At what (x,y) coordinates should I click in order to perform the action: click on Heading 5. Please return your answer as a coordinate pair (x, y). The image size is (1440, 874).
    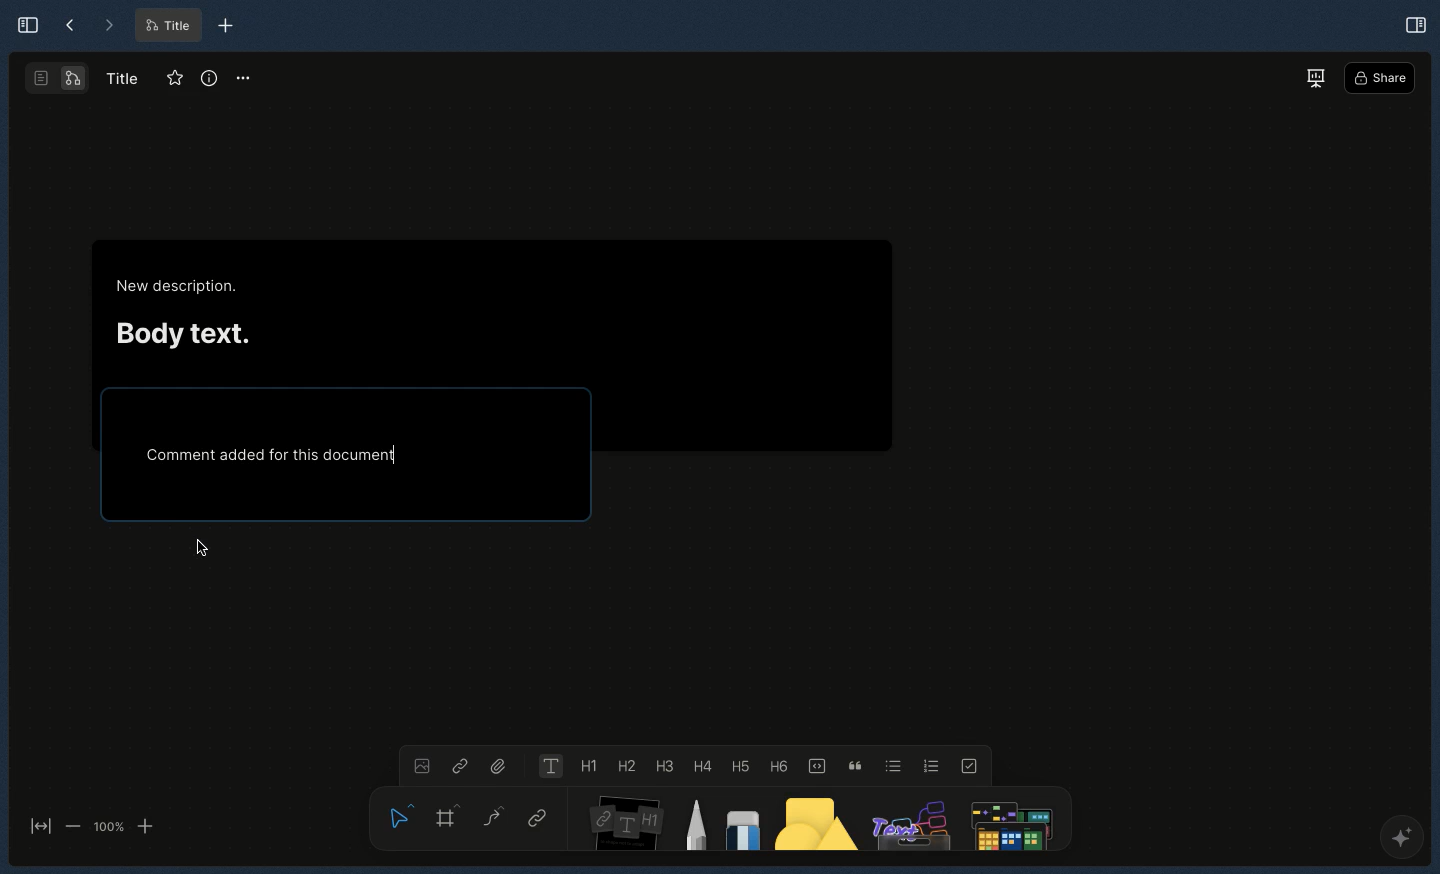
    Looking at the image, I should click on (737, 765).